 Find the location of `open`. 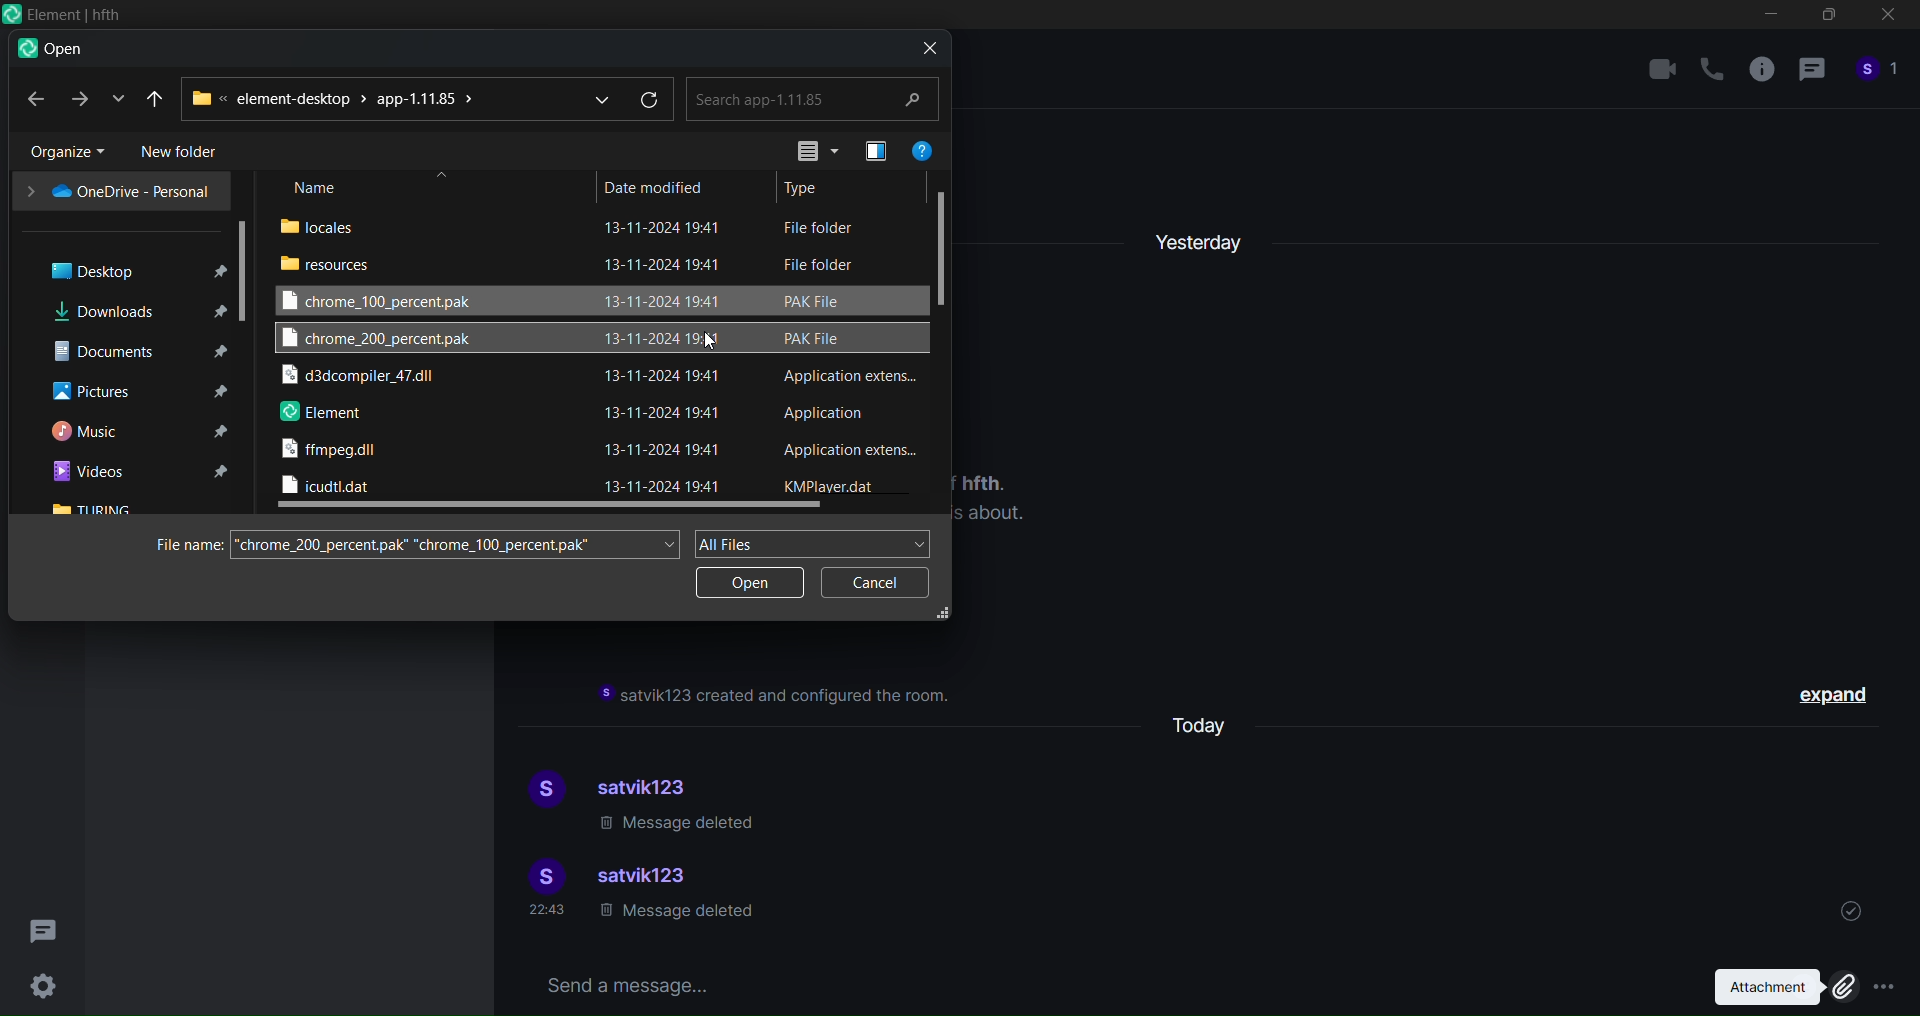

open is located at coordinates (751, 586).